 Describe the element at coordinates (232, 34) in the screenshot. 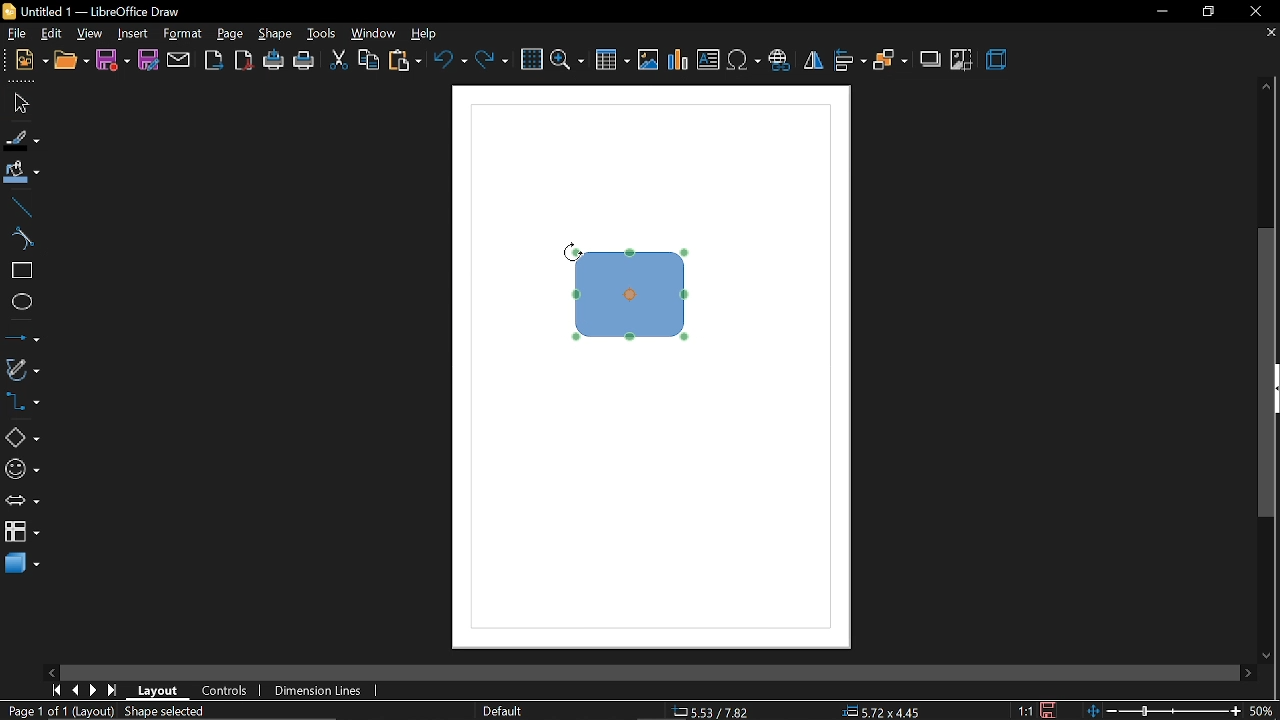

I see `page` at that location.